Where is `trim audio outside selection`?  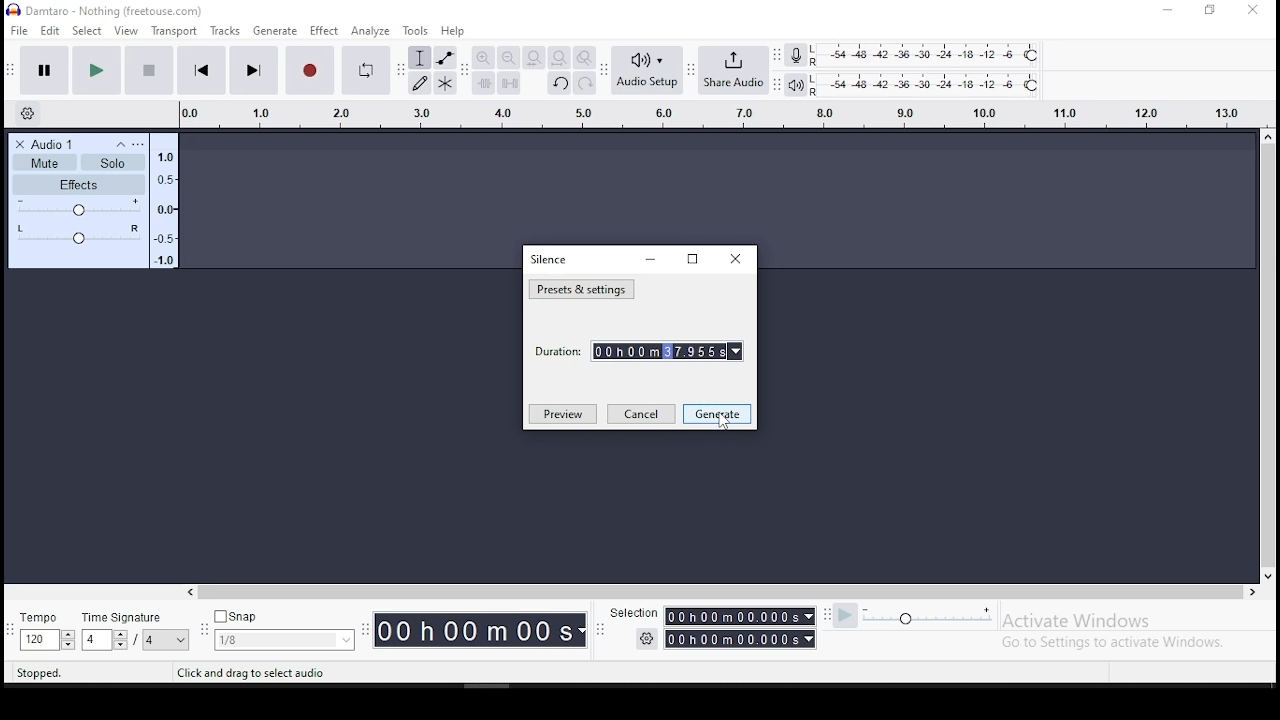
trim audio outside selection is located at coordinates (483, 83).